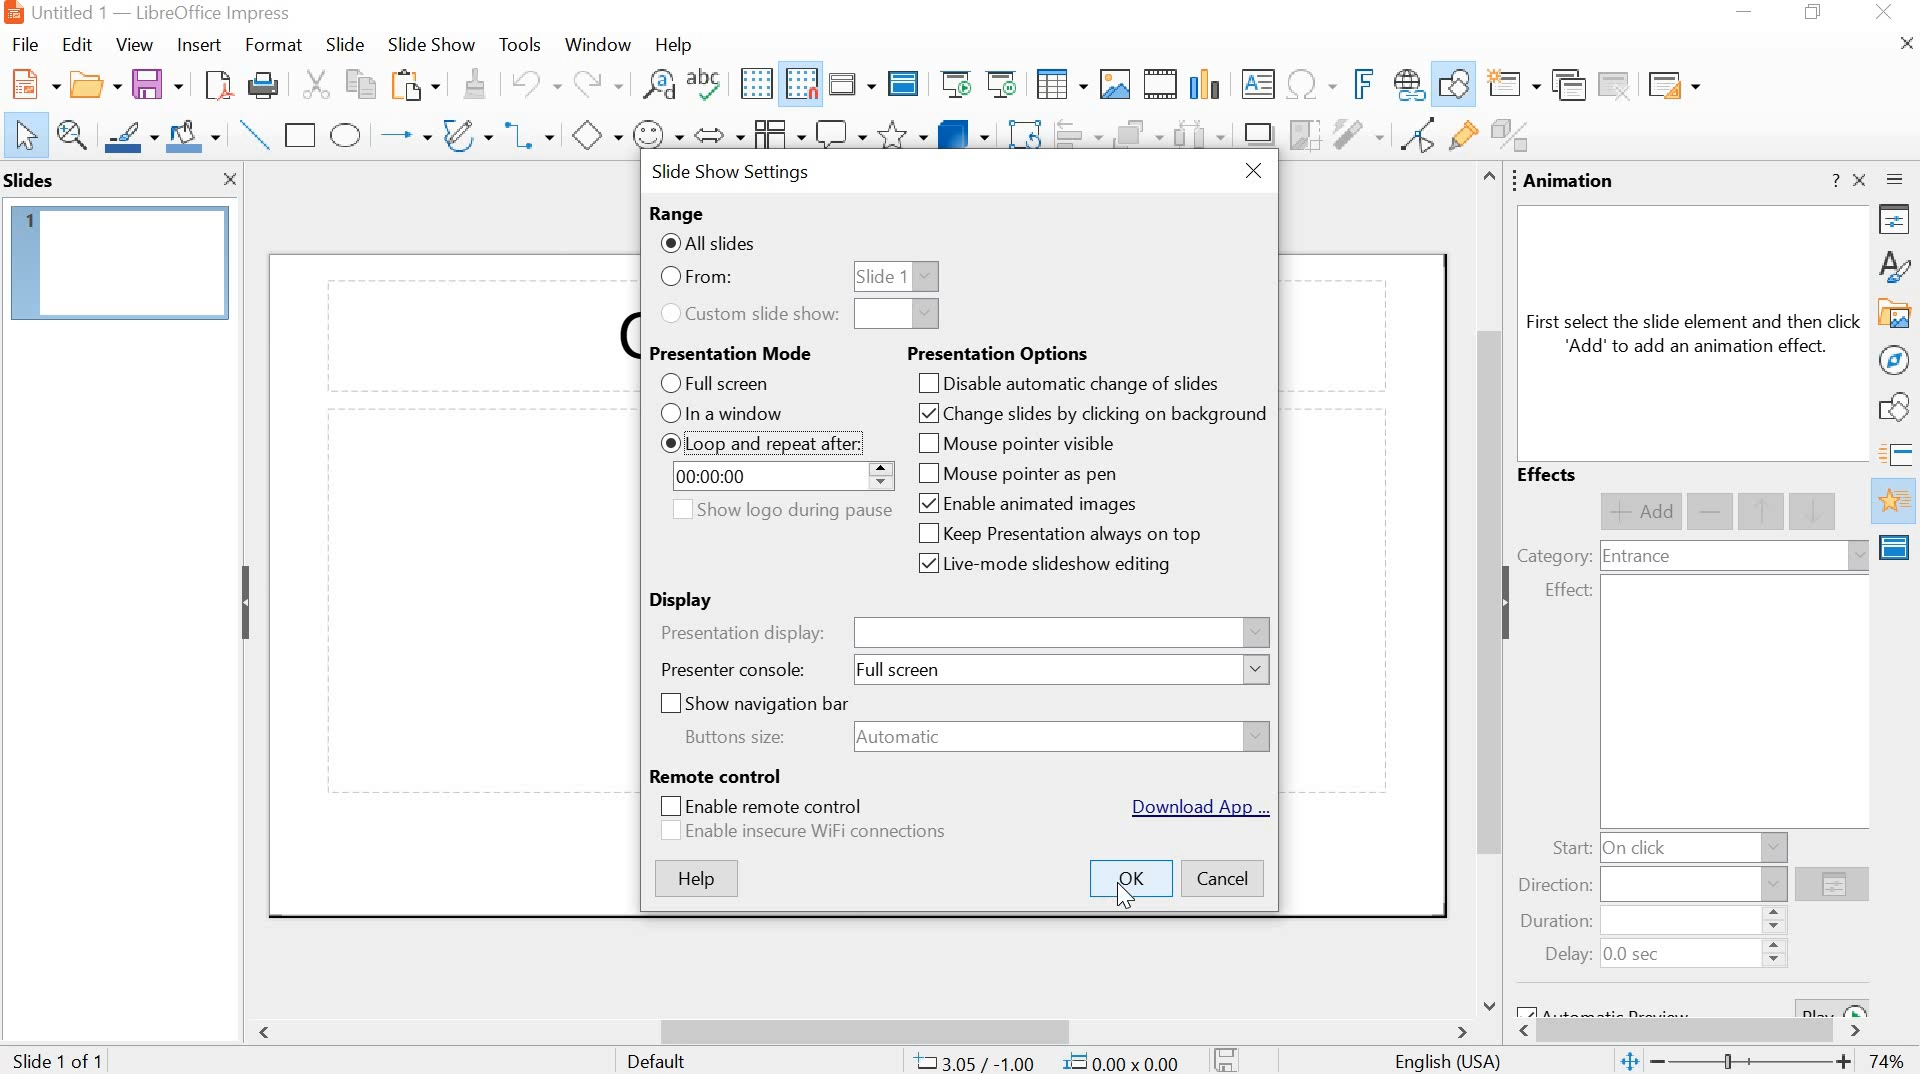 The height and width of the screenshot is (1074, 1920). What do you see at coordinates (121, 263) in the screenshot?
I see `slide 1` at bounding box center [121, 263].